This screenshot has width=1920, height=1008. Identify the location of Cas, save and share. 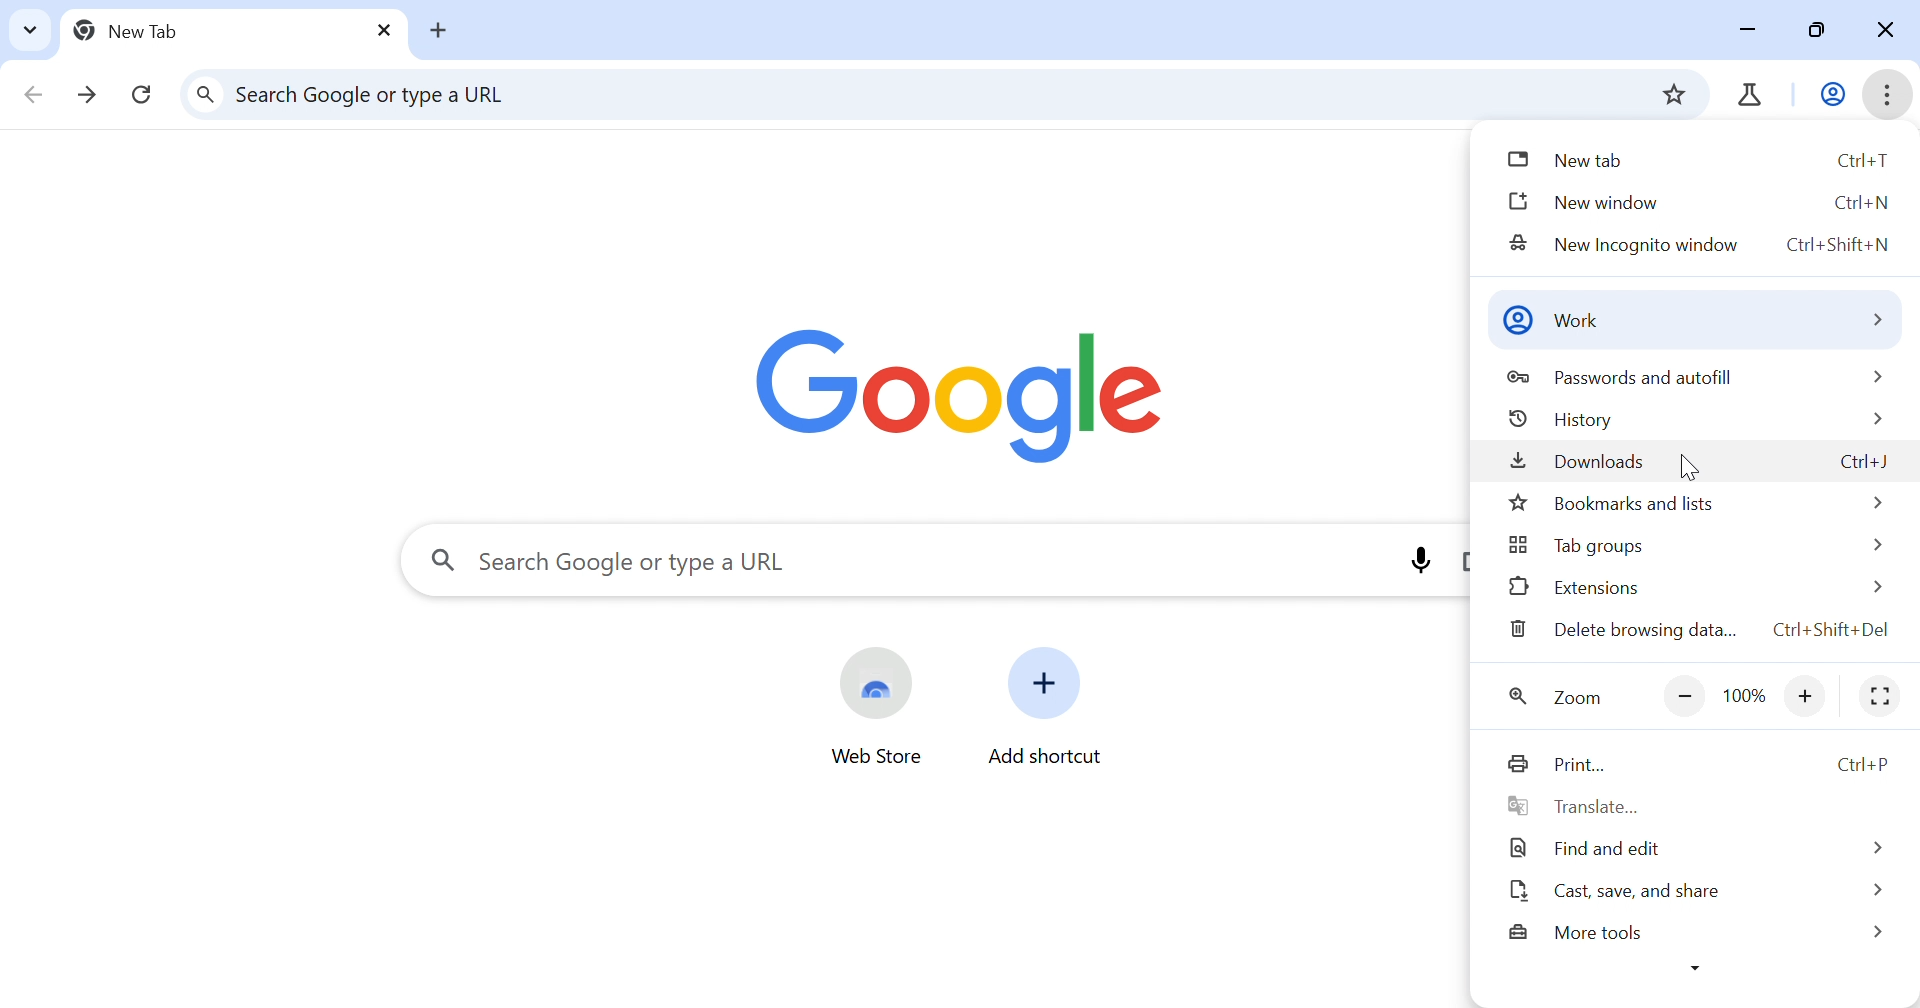
(1611, 893).